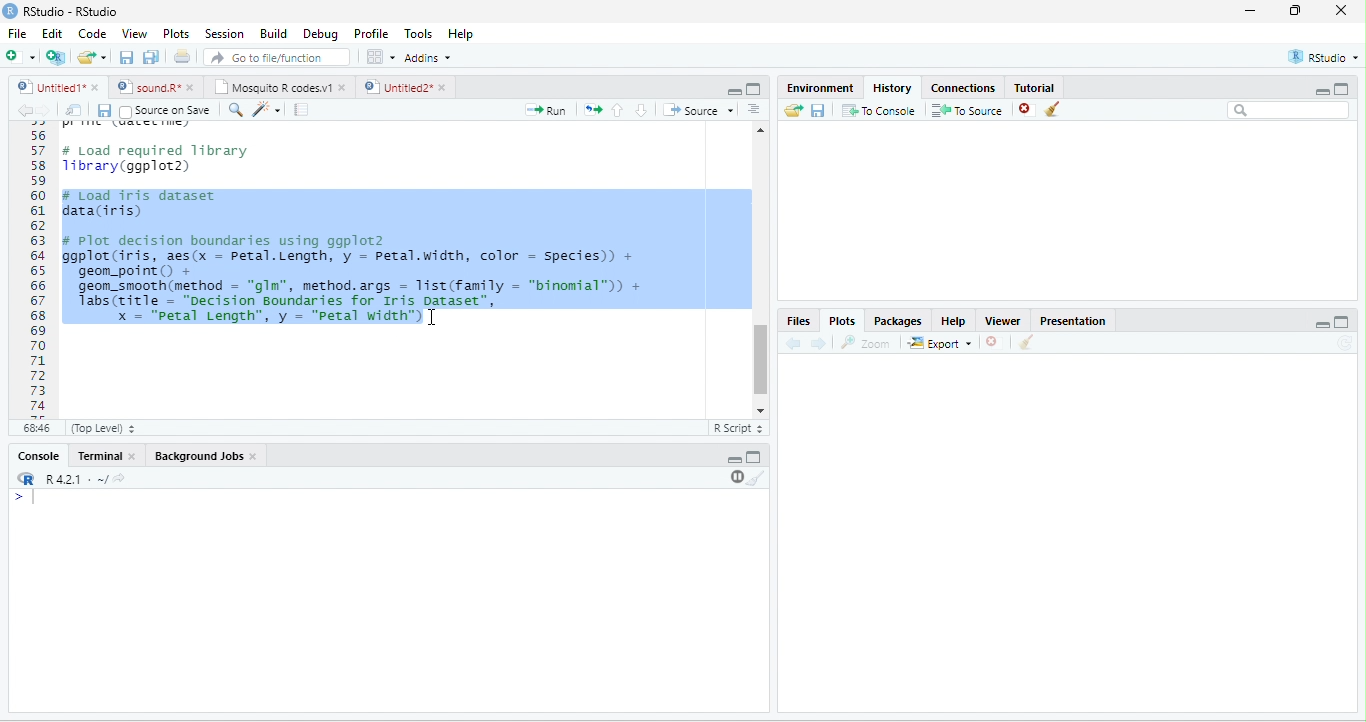 The image size is (1366, 722). Describe the element at coordinates (821, 87) in the screenshot. I see `Environment` at that location.